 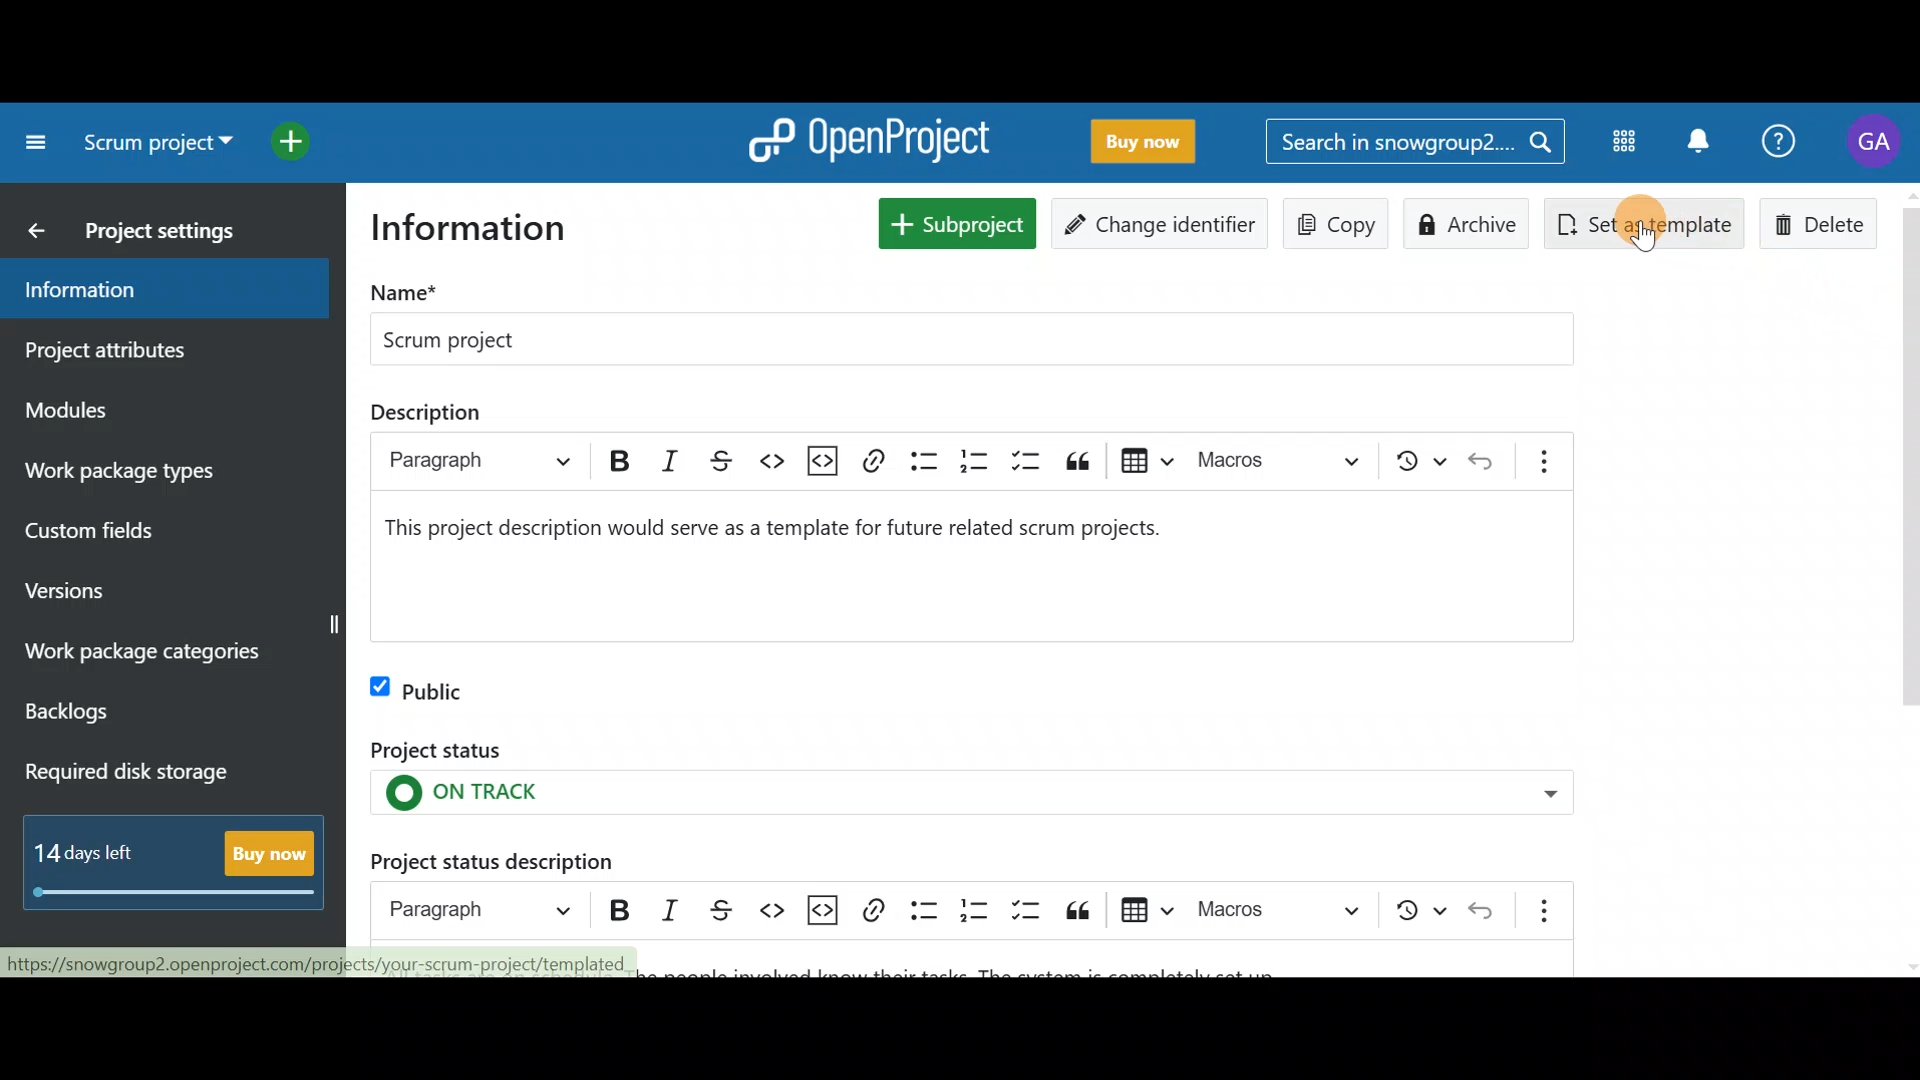 I want to click on Numbered list, so click(x=972, y=910).